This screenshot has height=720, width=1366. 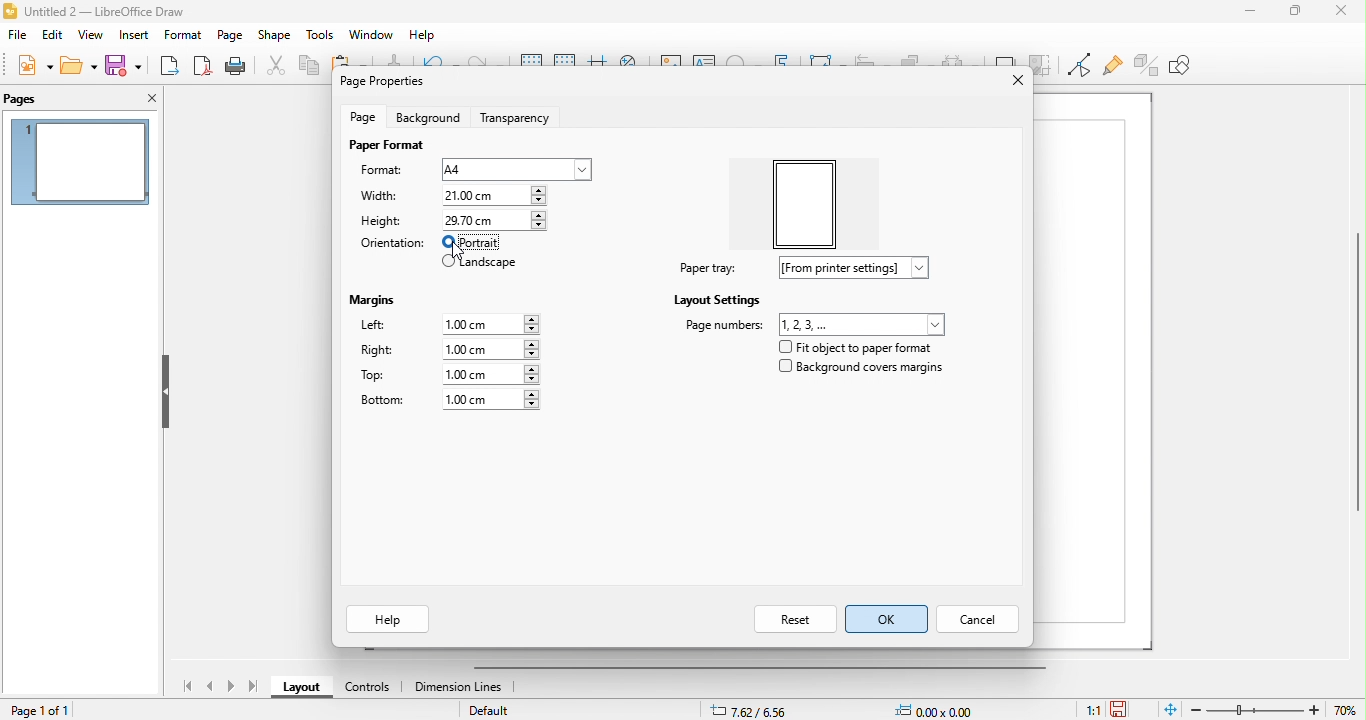 I want to click on shadow, so click(x=1005, y=61).